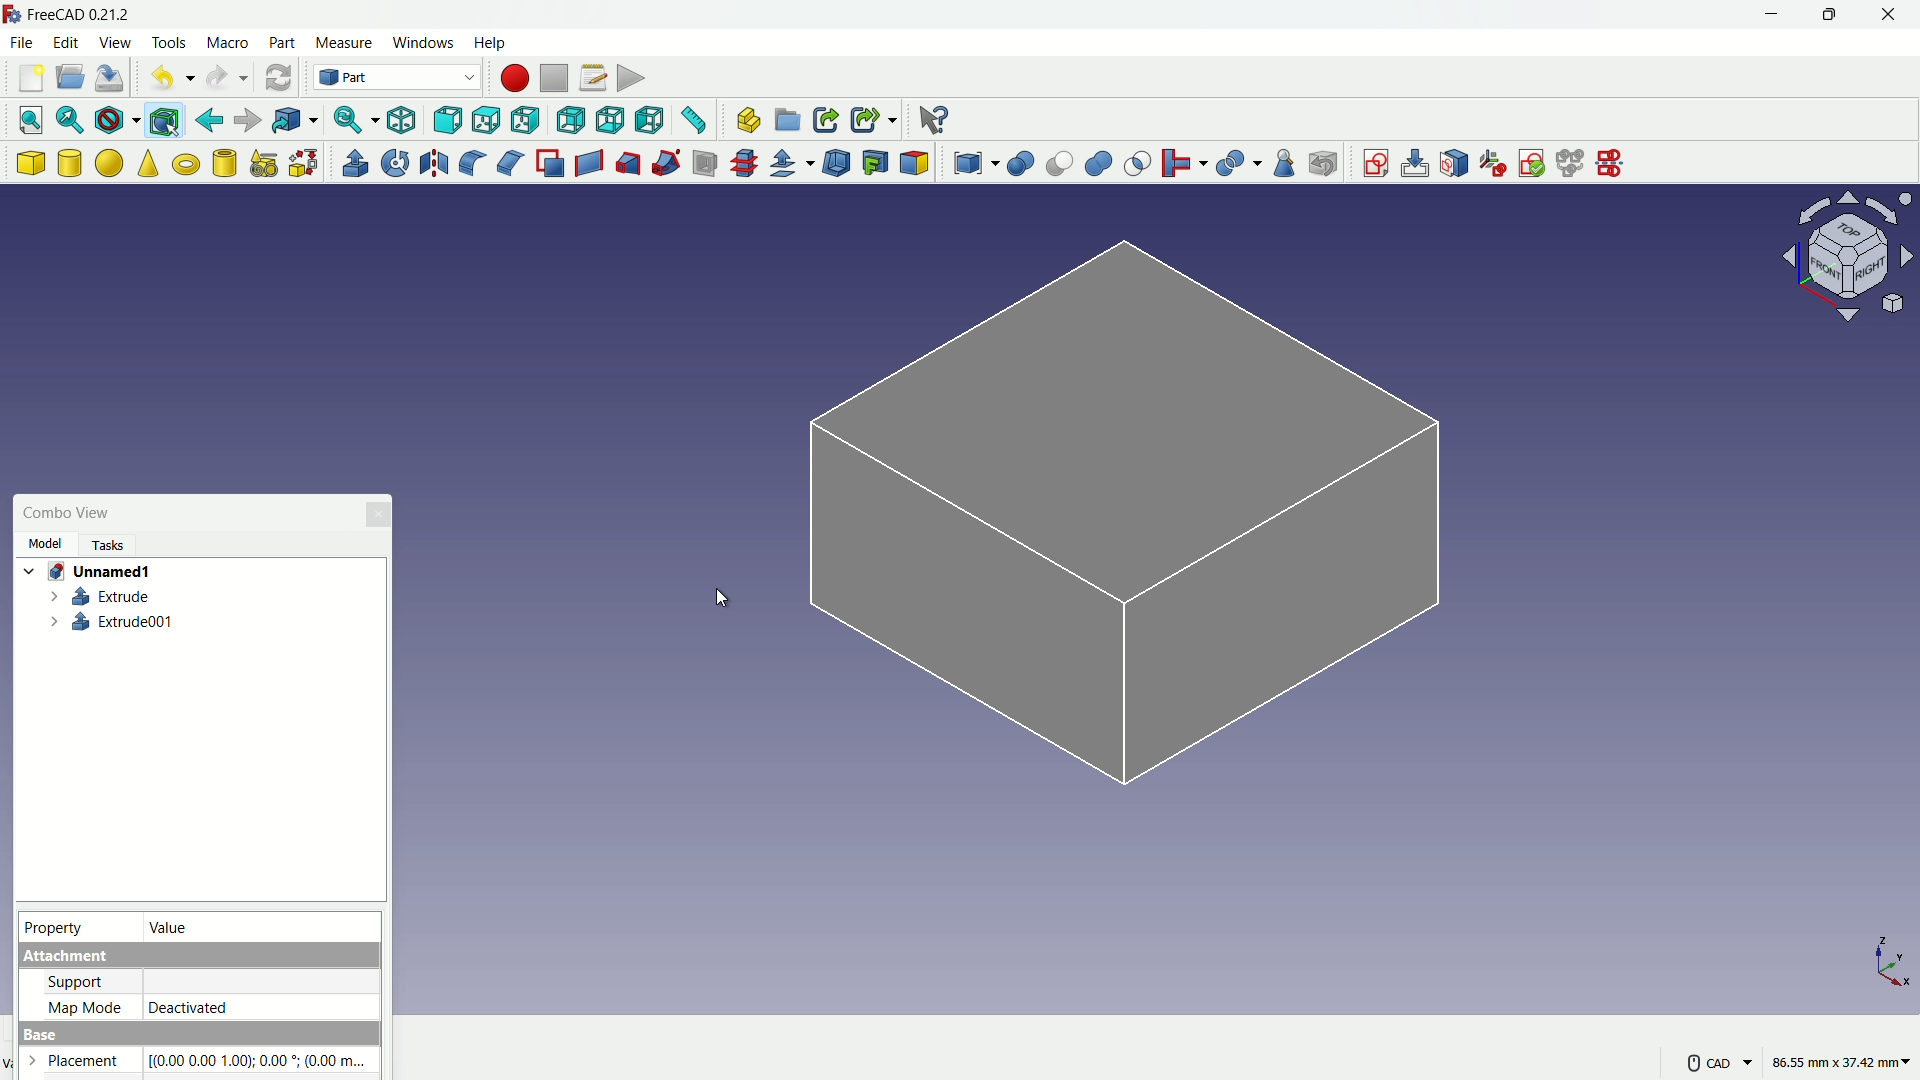 The height and width of the screenshot is (1080, 1920). Describe the element at coordinates (68, 512) in the screenshot. I see `Combo View` at that location.